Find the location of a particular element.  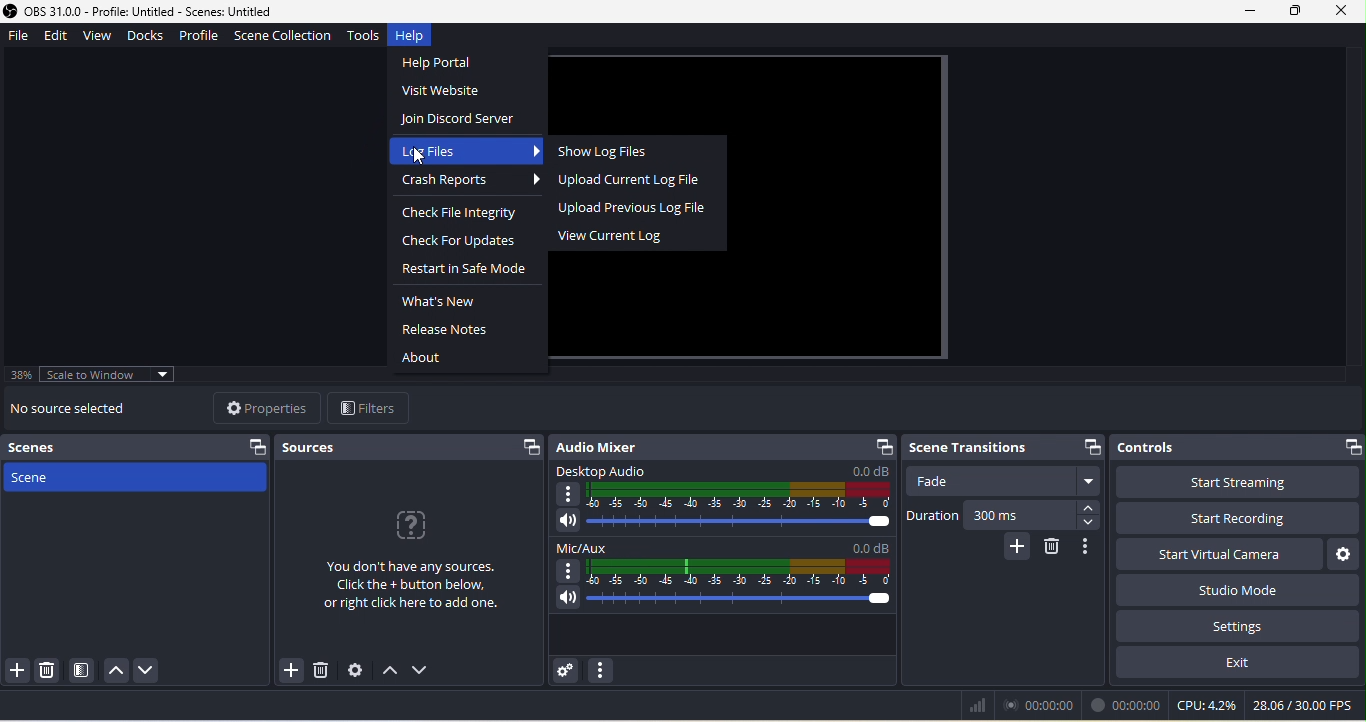

add configurable transition is located at coordinates (1015, 548).